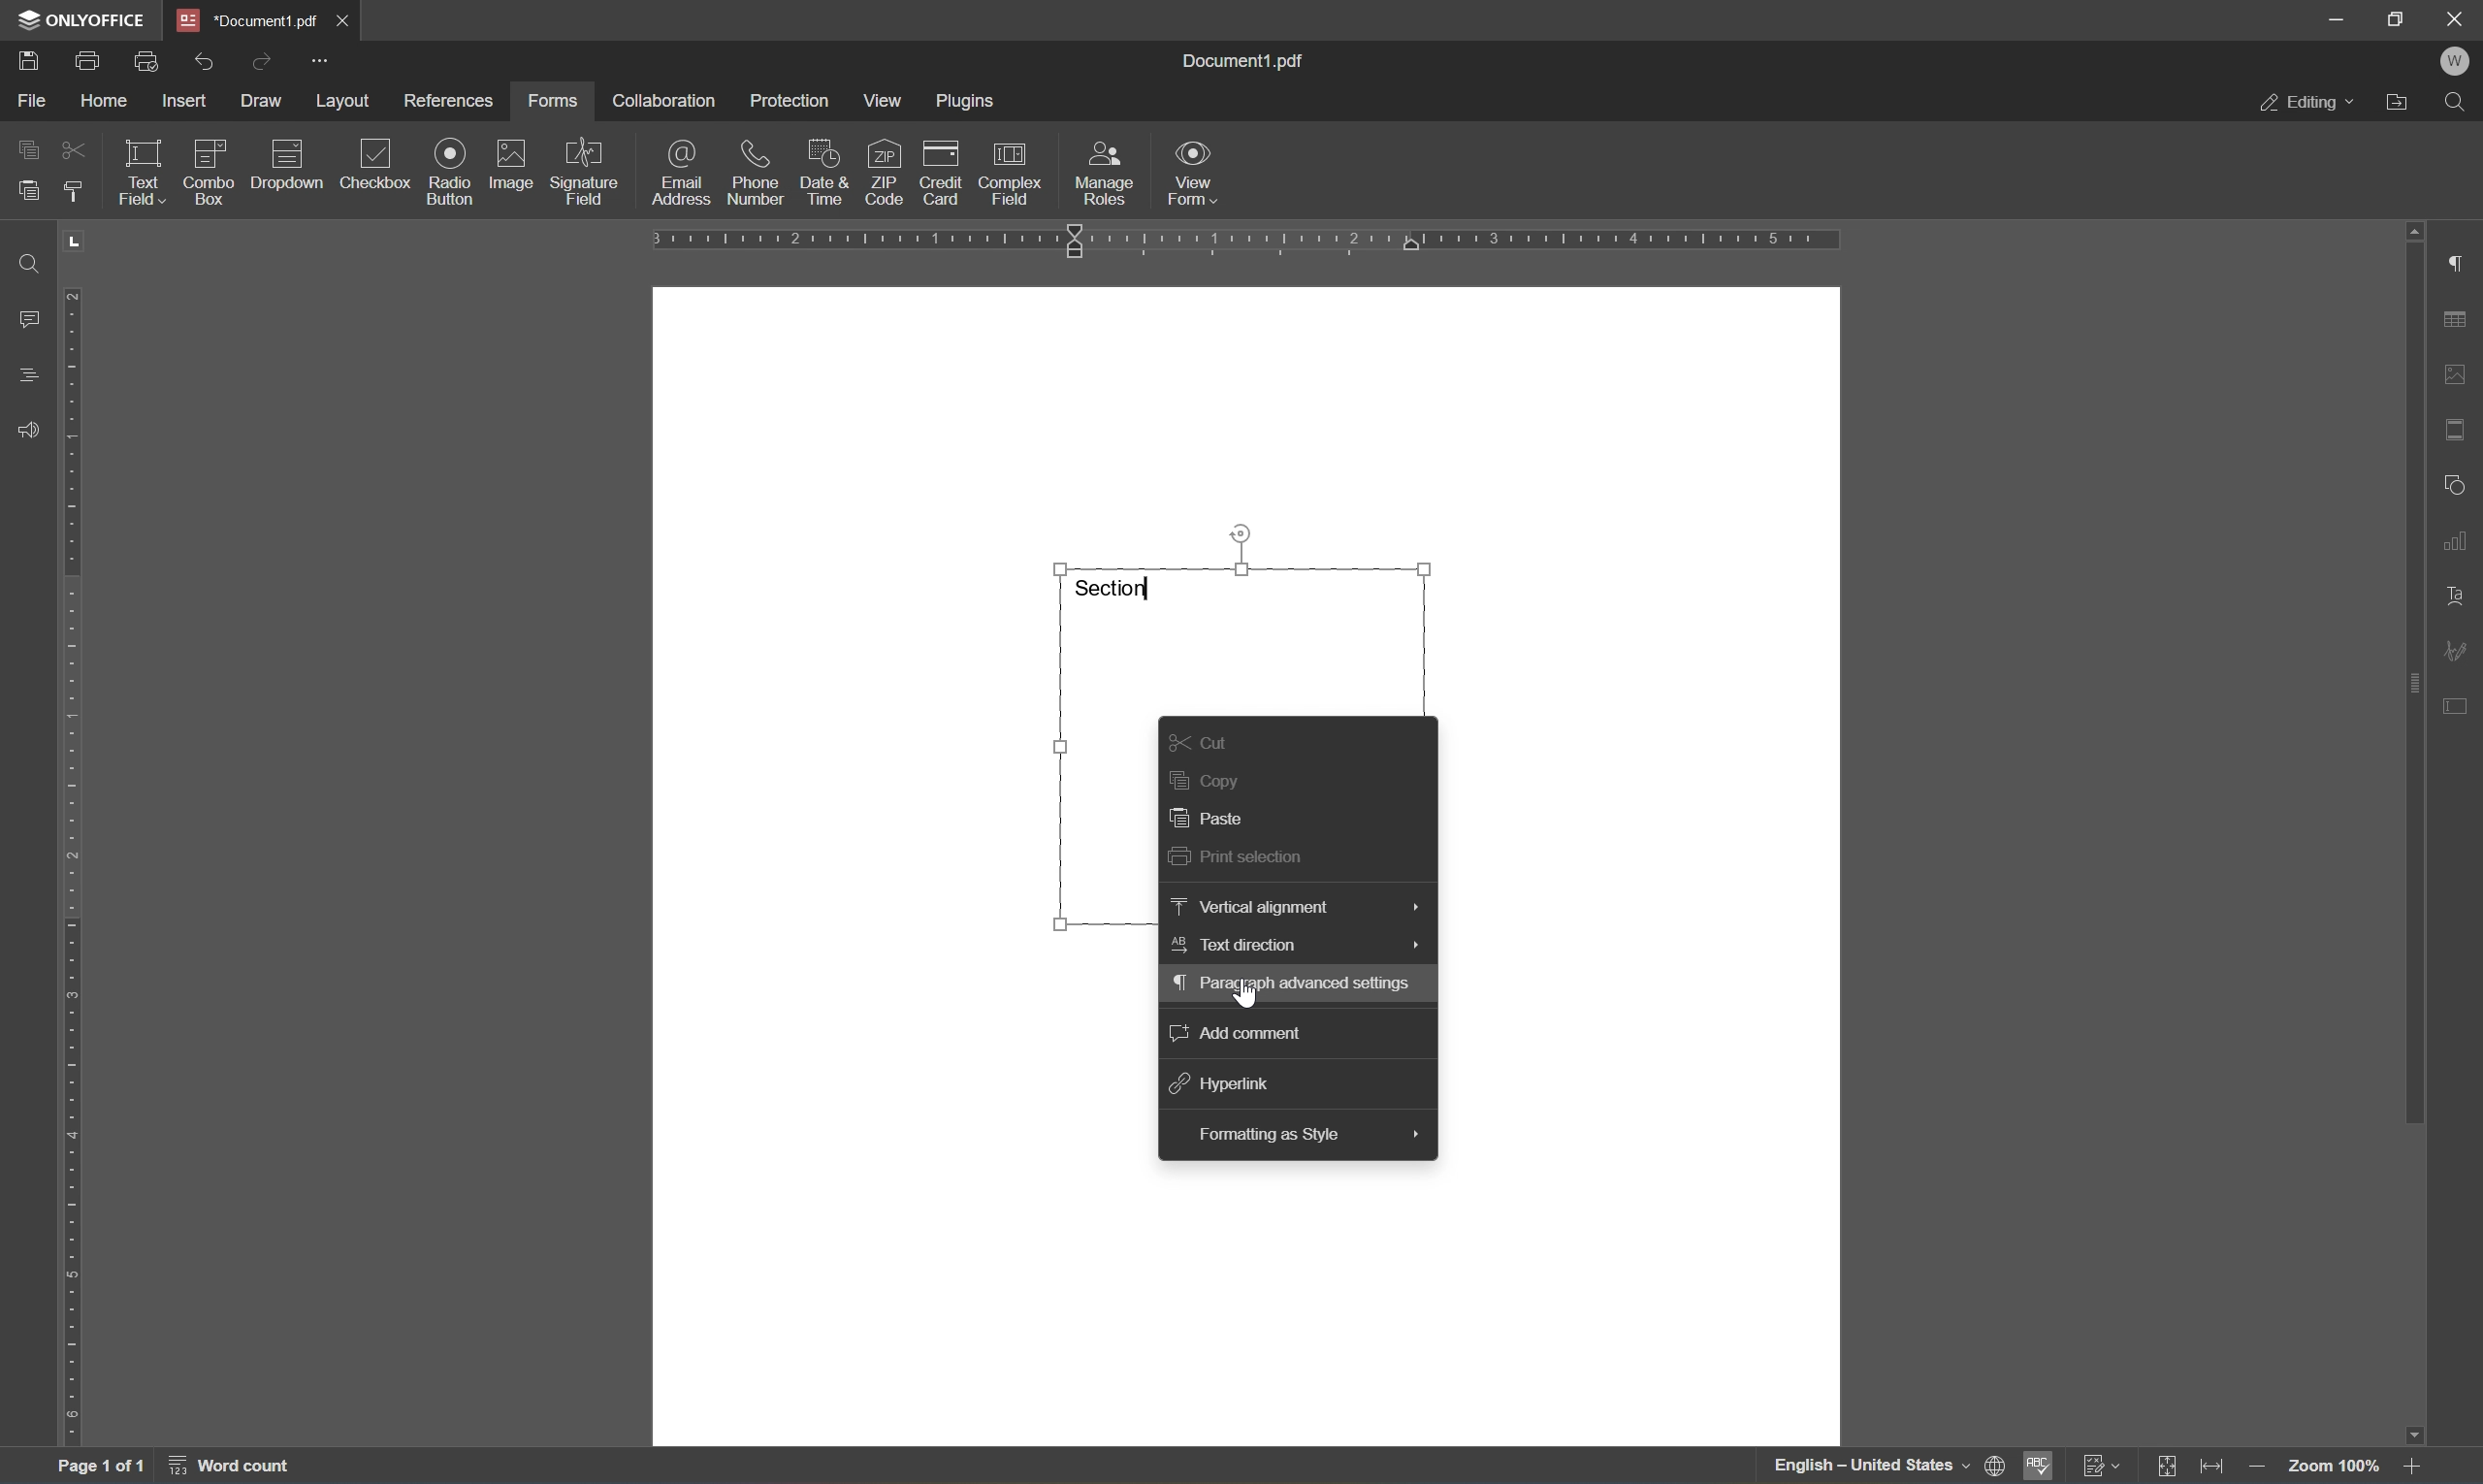  Describe the element at coordinates (664, 101) in the screenshot. I see `collaboration` at that location.